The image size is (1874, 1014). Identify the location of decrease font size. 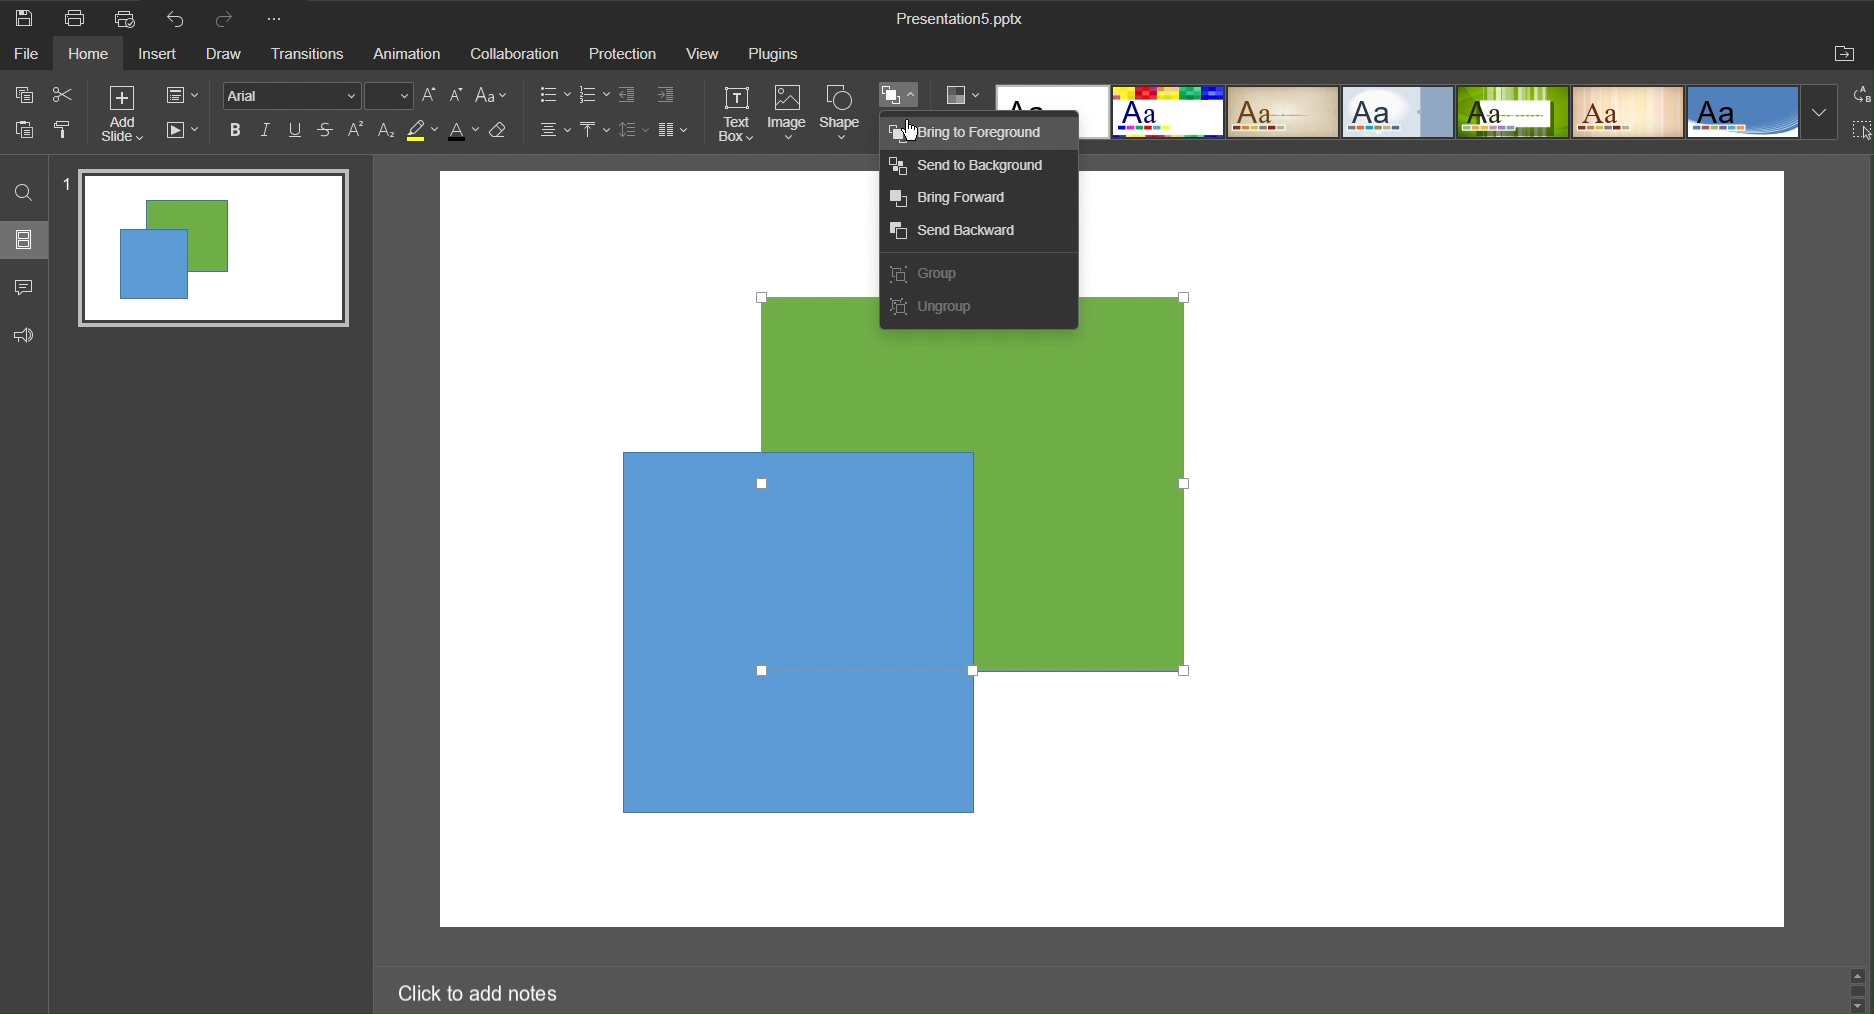
(458, 94).